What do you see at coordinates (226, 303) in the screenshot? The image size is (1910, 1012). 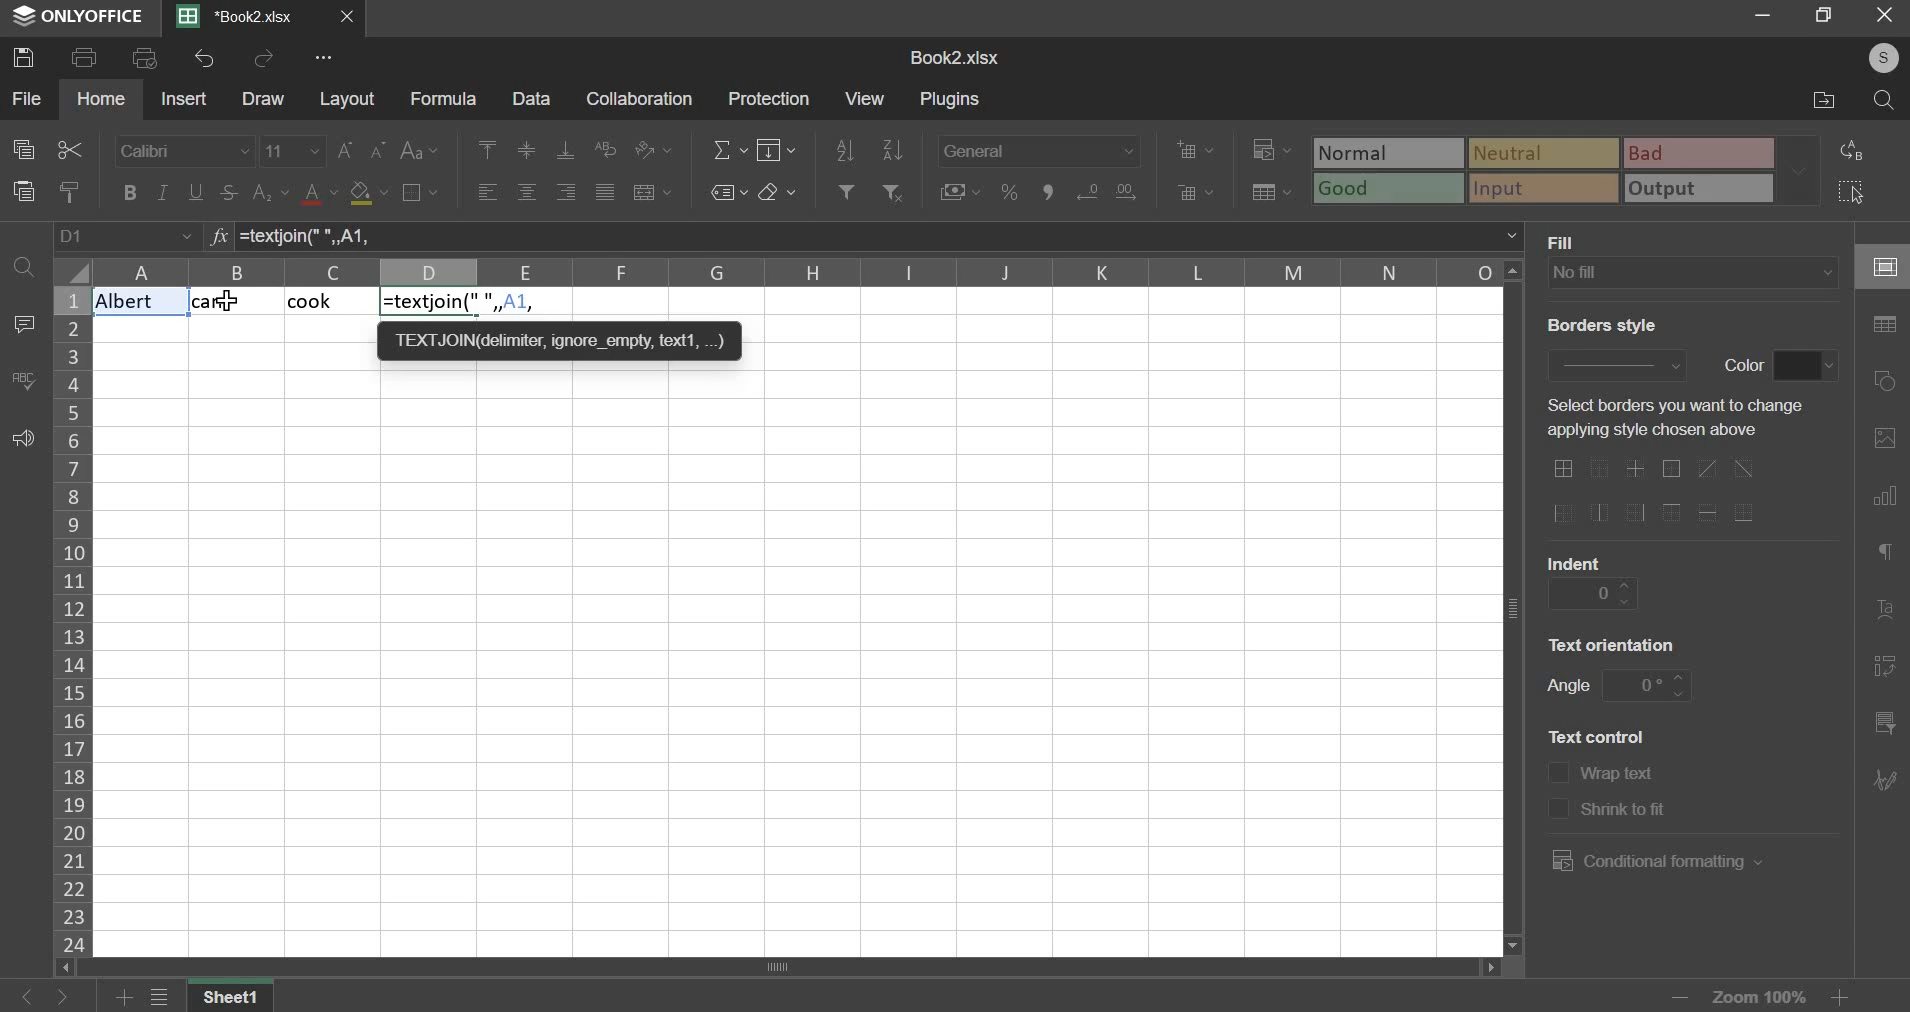 I see `Text` at bounding box center [226, 303].